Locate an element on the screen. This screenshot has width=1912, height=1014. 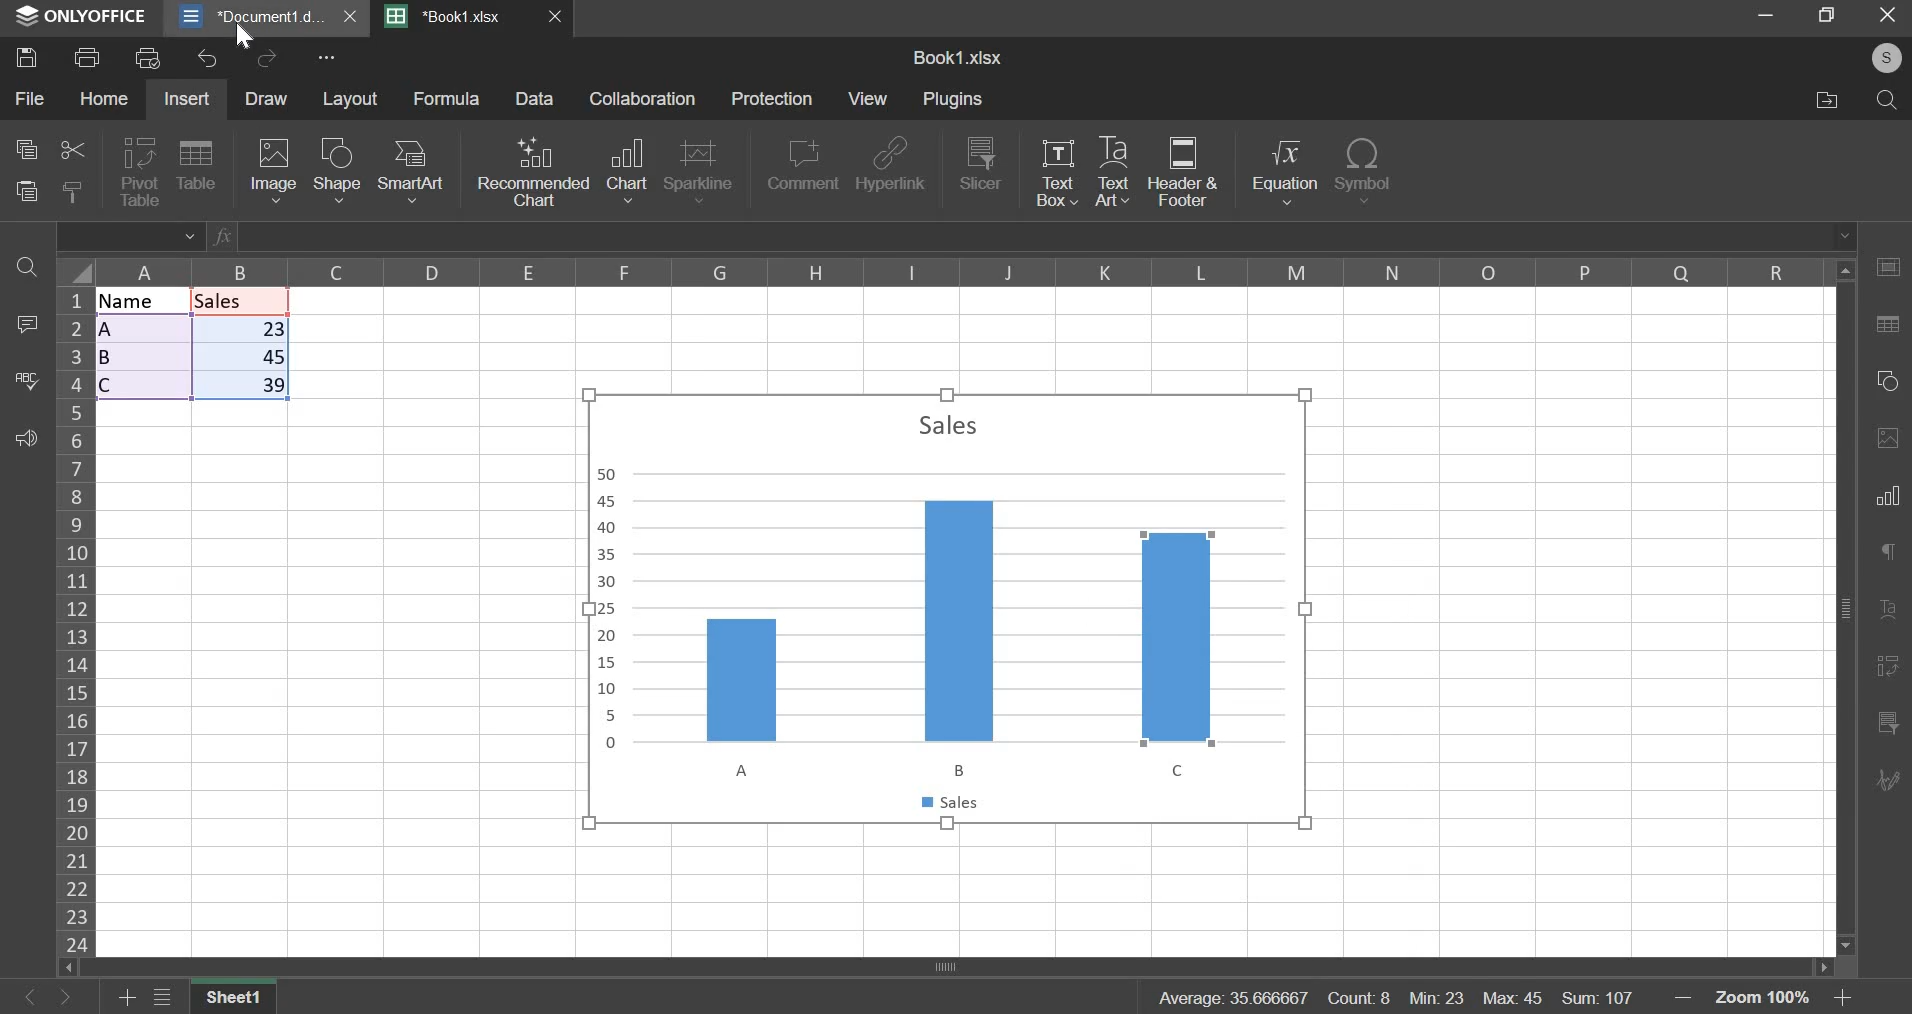
insert is located at coordinates (188, 99).